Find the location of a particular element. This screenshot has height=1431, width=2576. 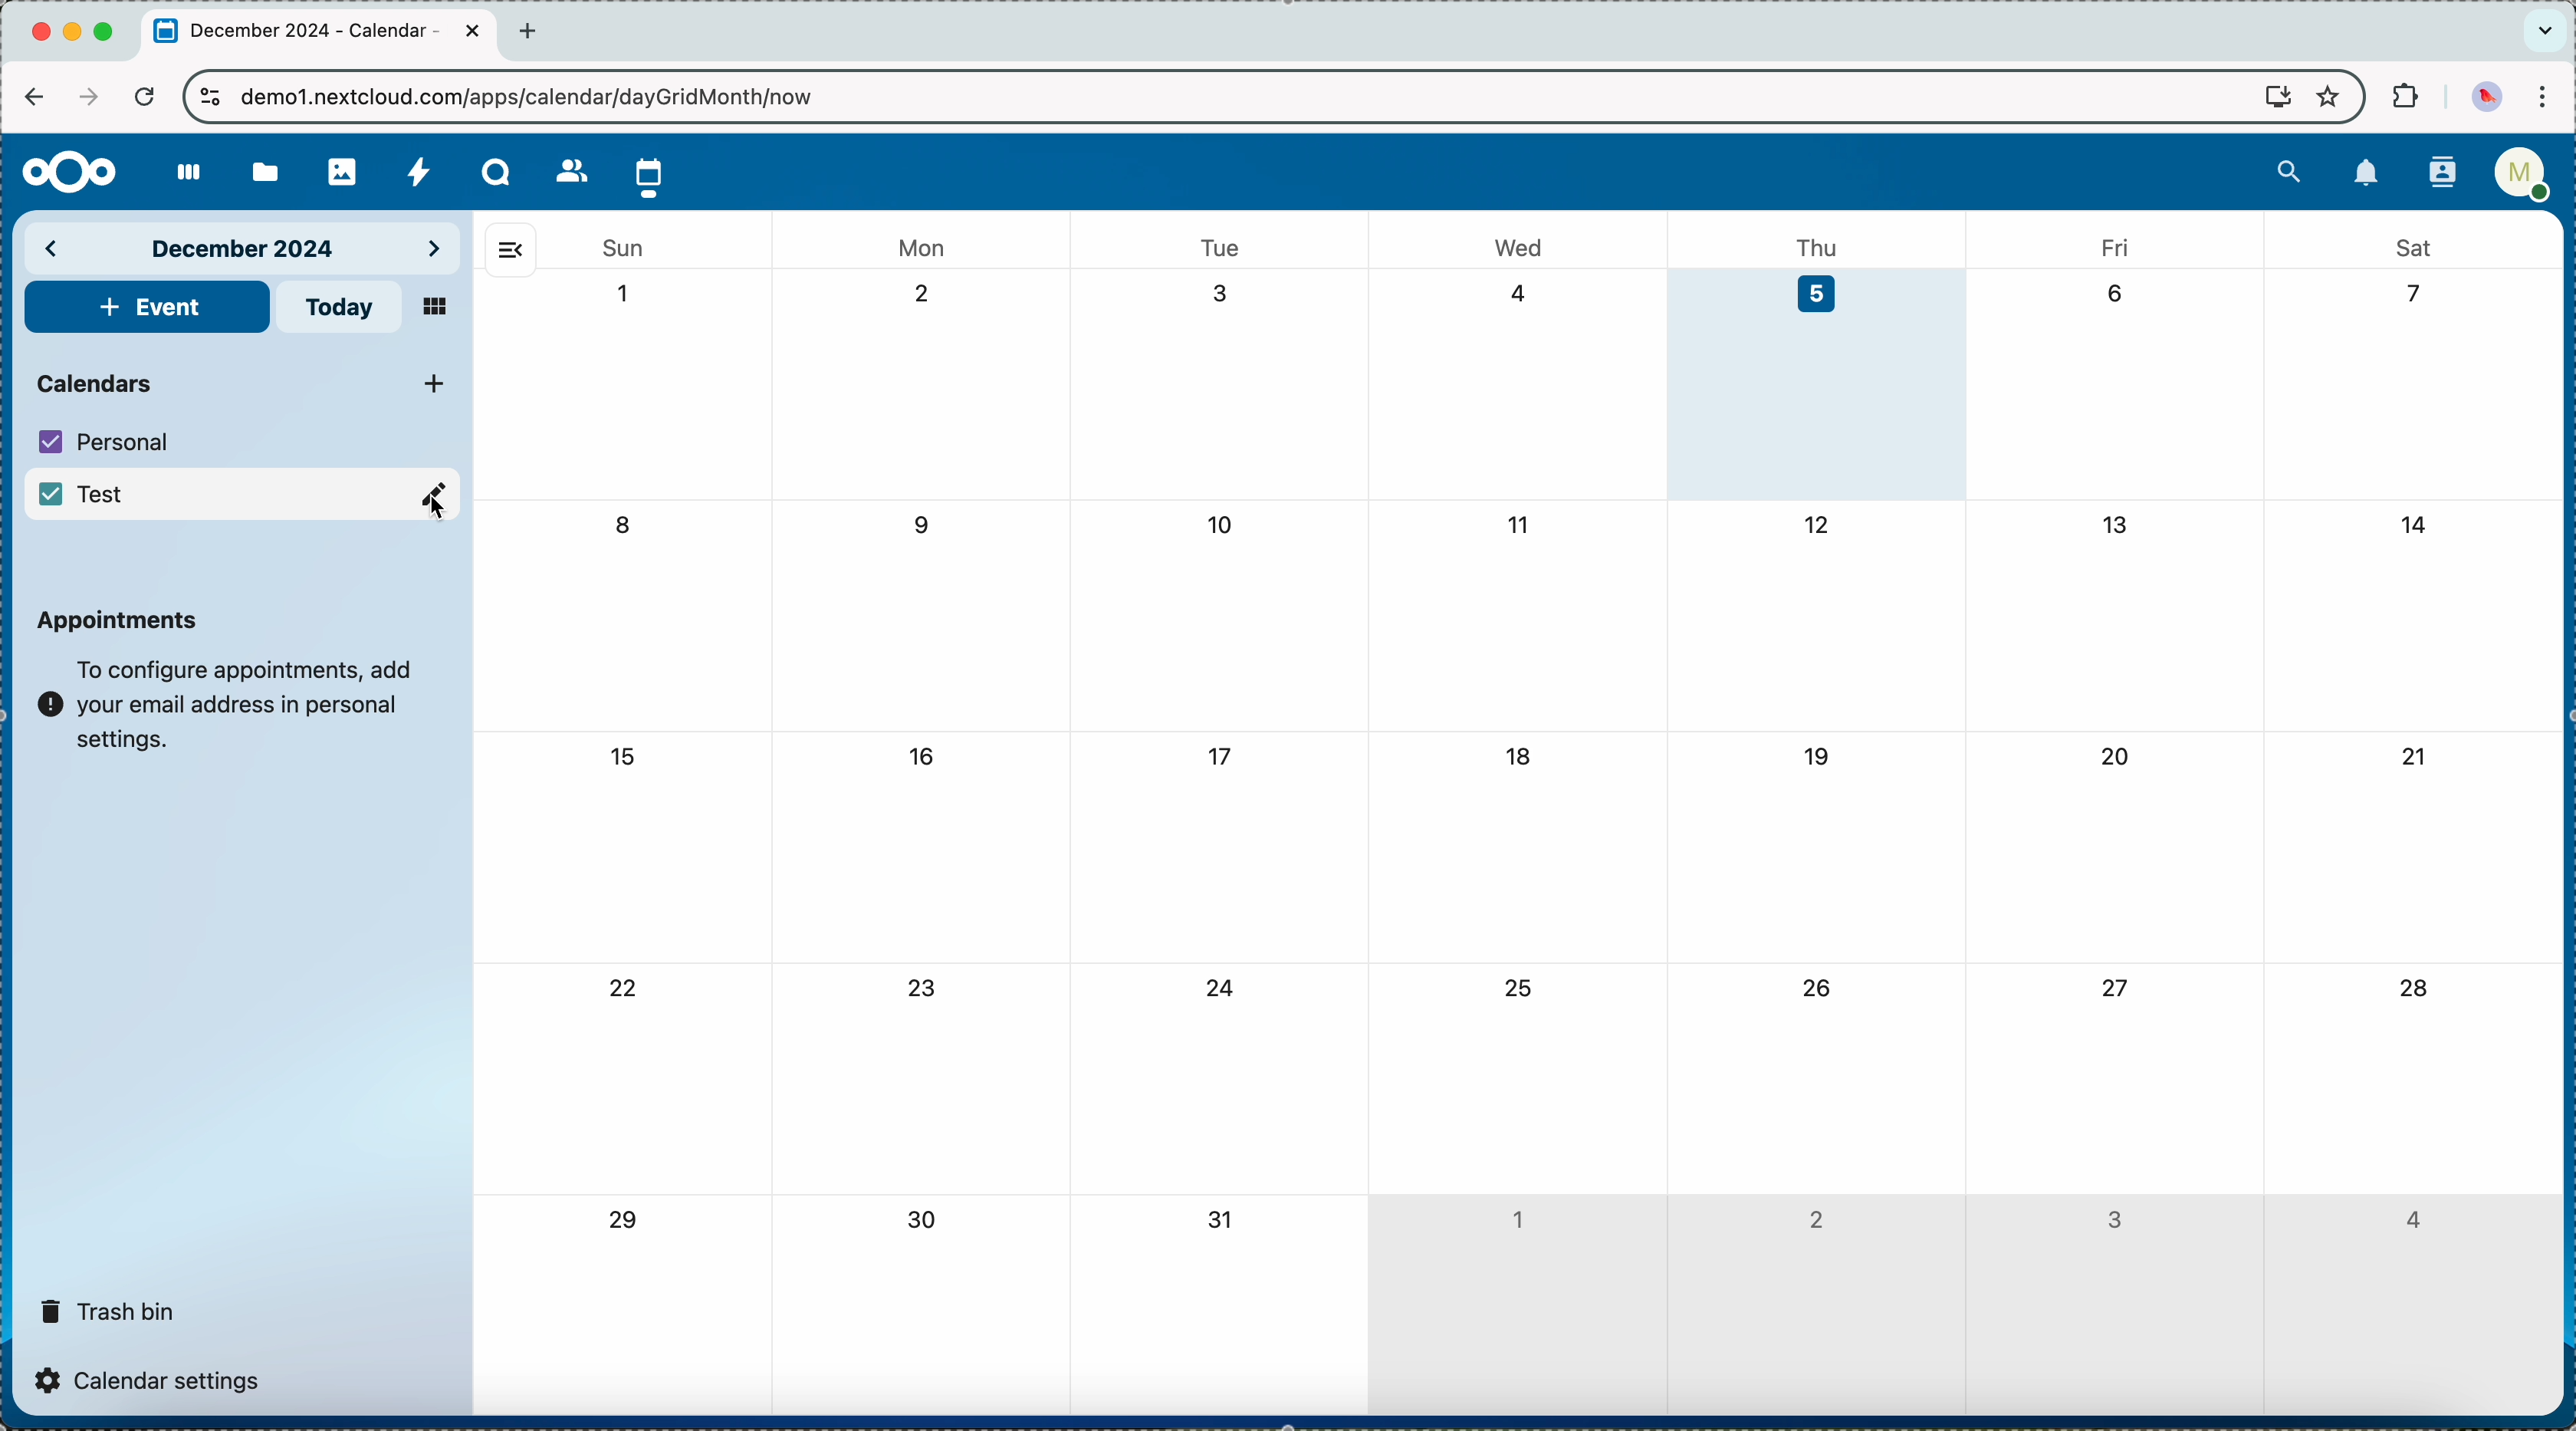

customize and control Google Chrome is located at coordinates (2550, 98).